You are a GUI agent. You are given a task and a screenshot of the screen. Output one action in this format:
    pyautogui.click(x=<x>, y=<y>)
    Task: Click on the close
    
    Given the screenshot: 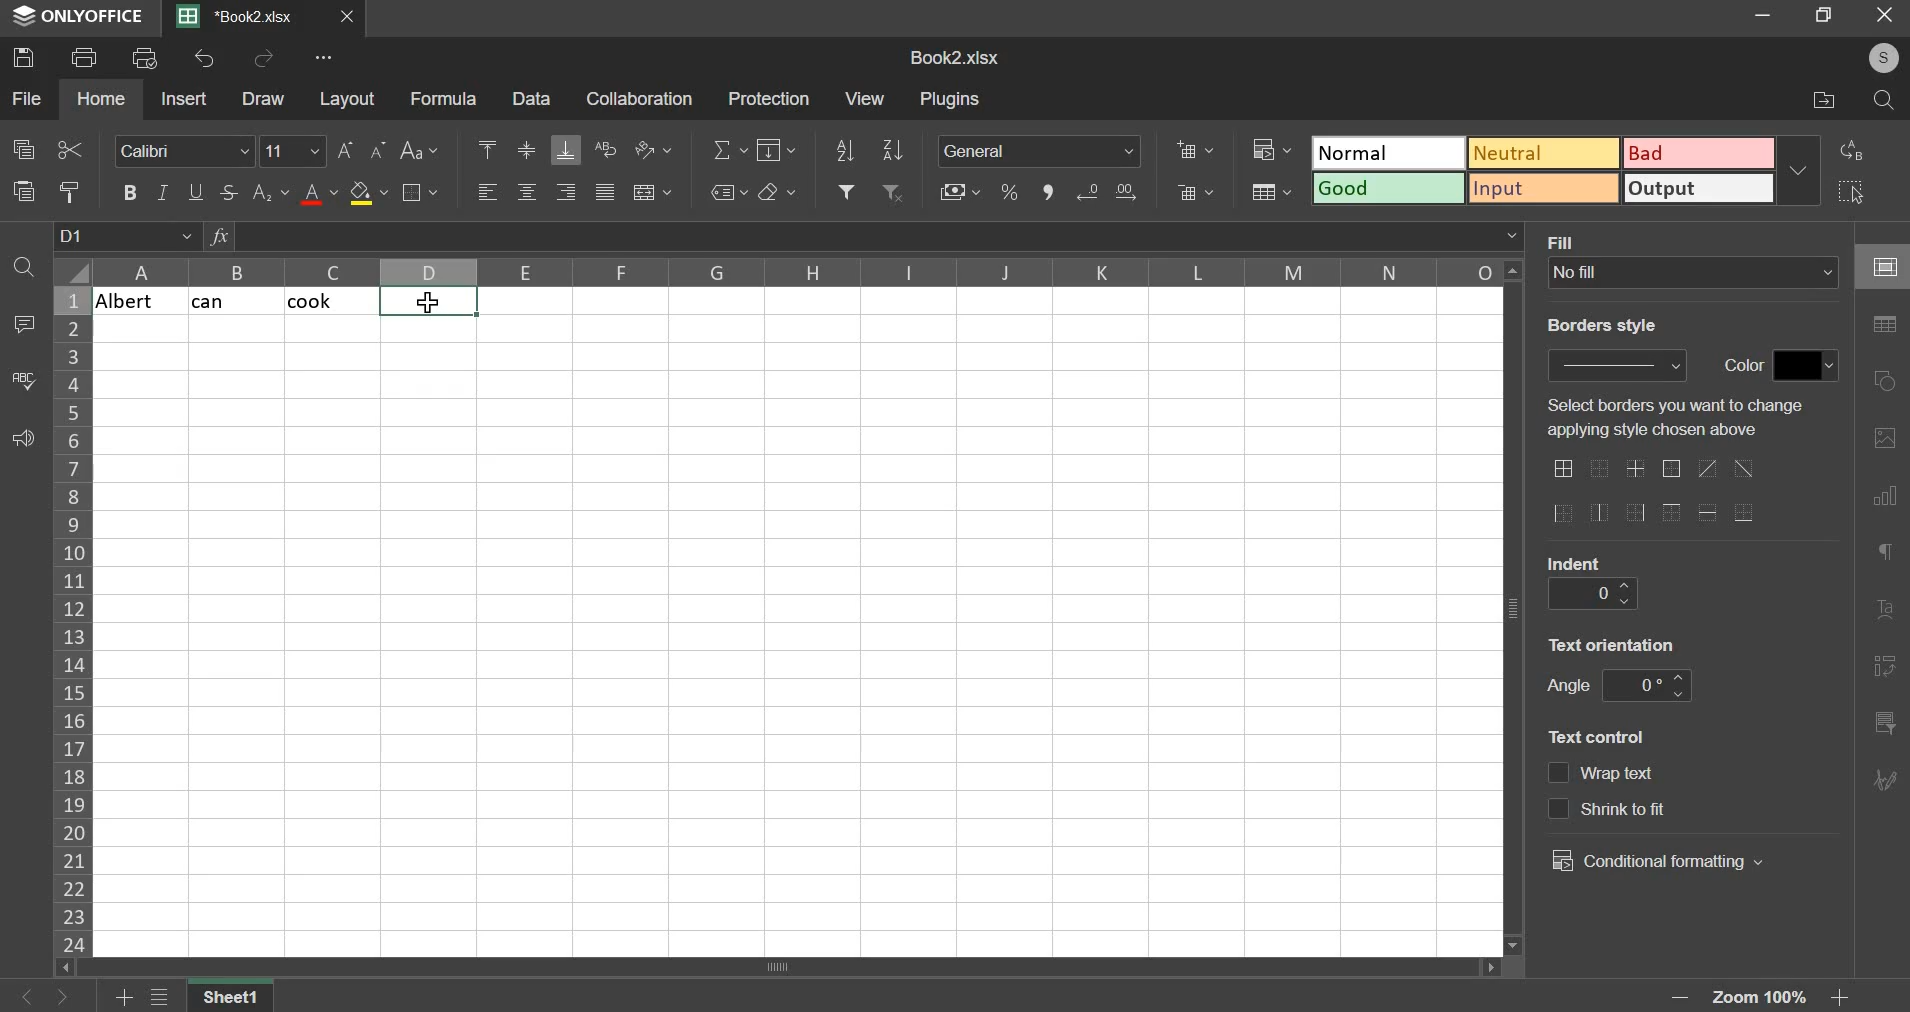 What is the action you would take?
    pyautogui.click(x=352, y=19)
    